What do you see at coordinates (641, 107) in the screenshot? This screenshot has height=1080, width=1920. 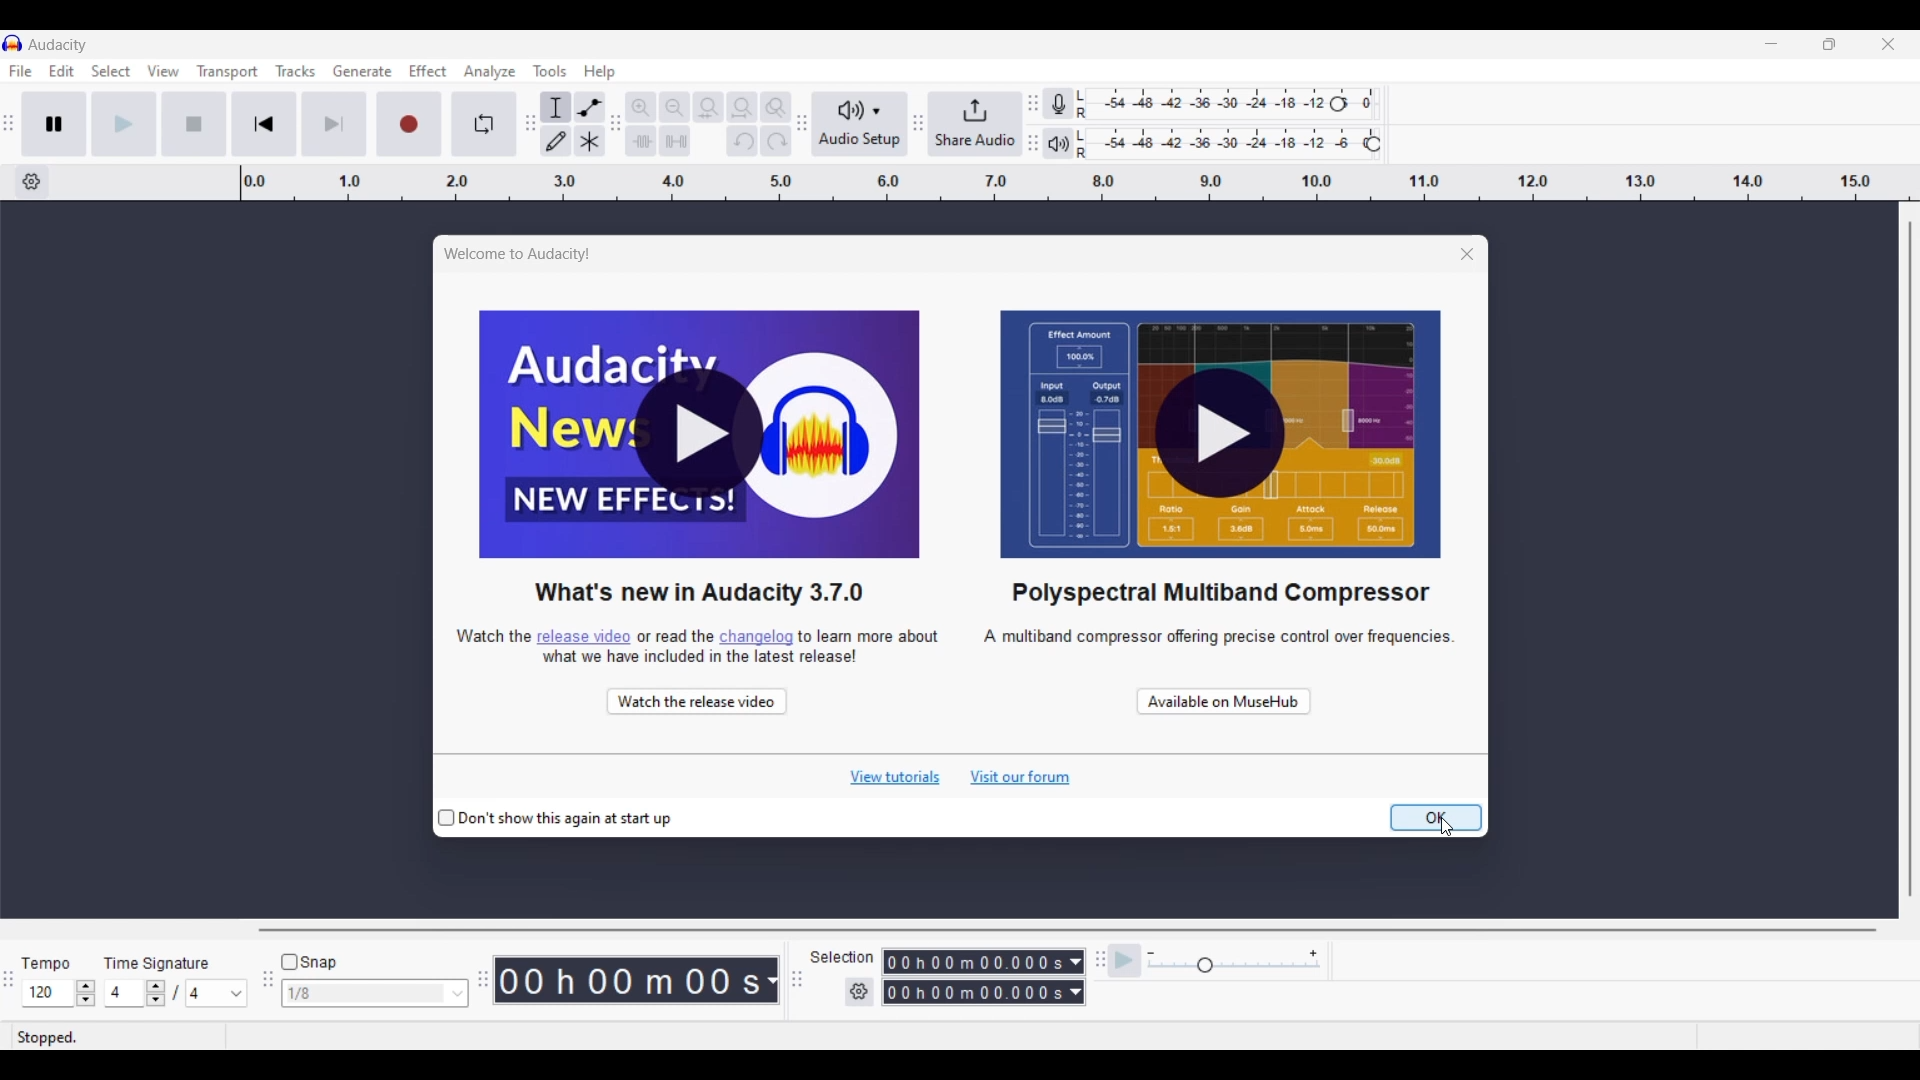 I see `Zoom in` at bounding box center [641, 107].